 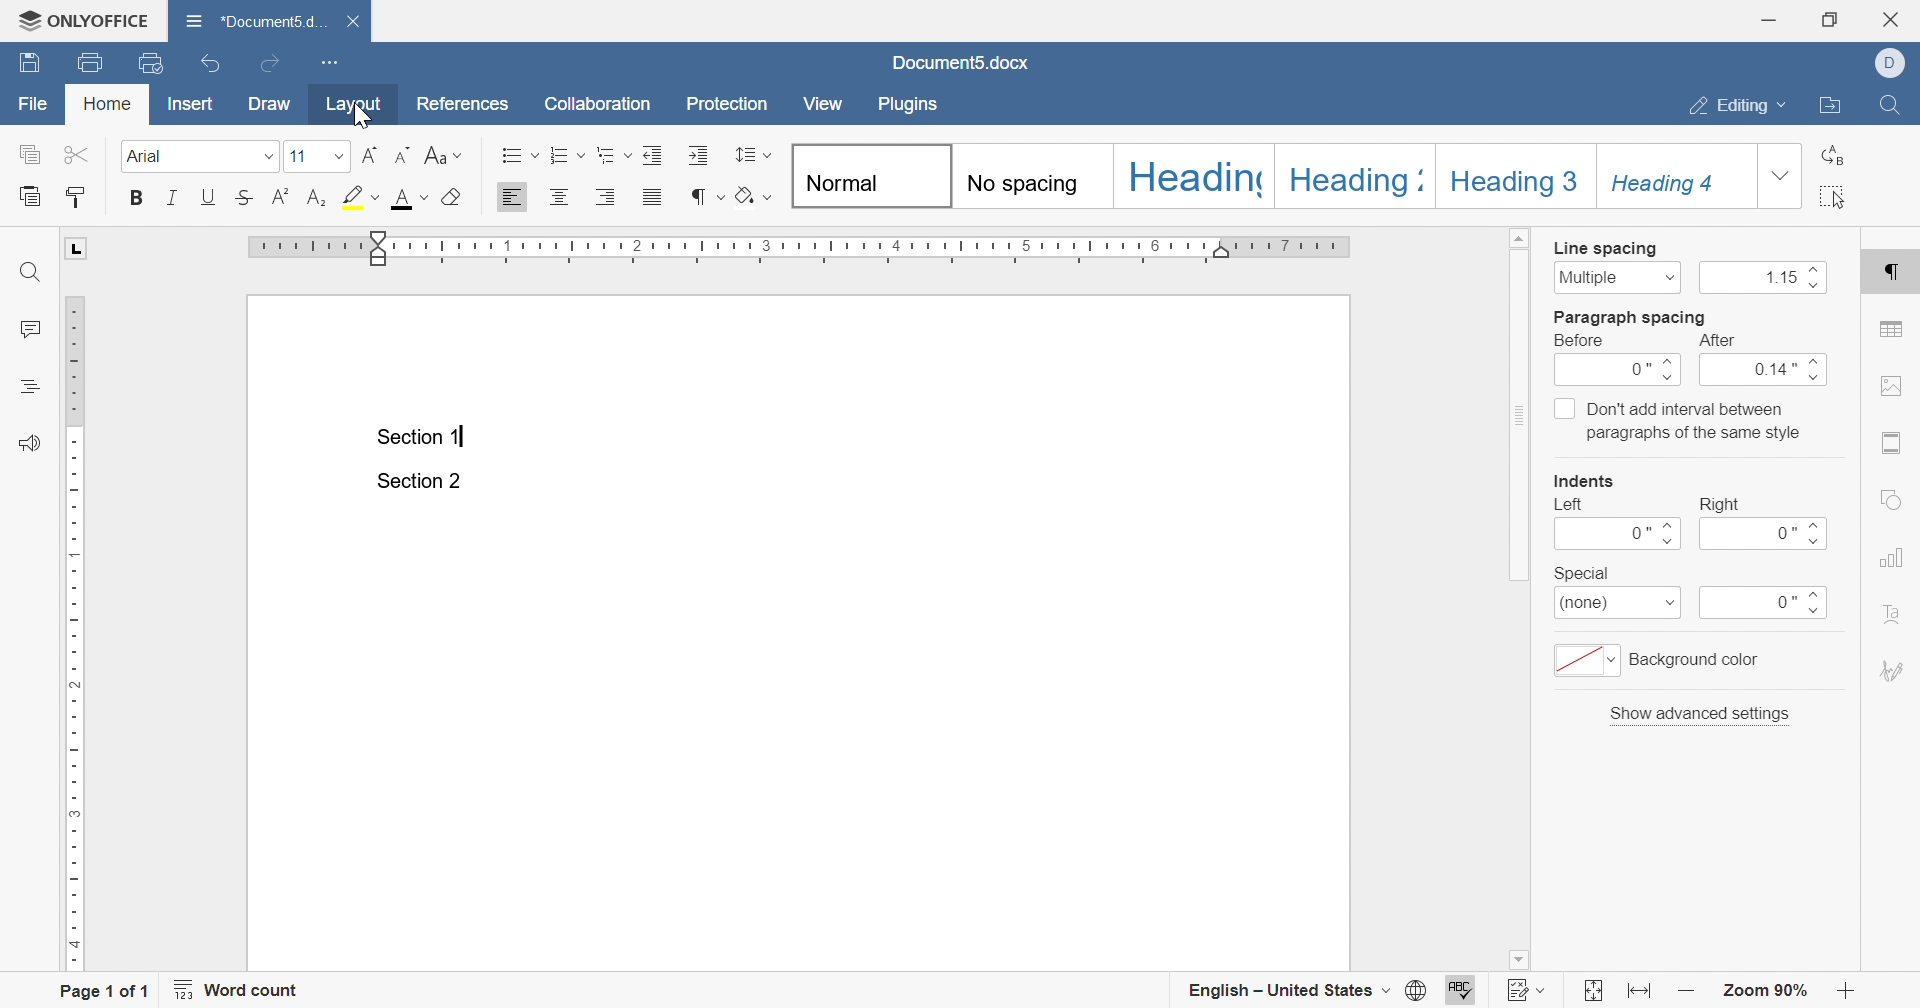 I want to click on comments, so click(x=30, y=330).